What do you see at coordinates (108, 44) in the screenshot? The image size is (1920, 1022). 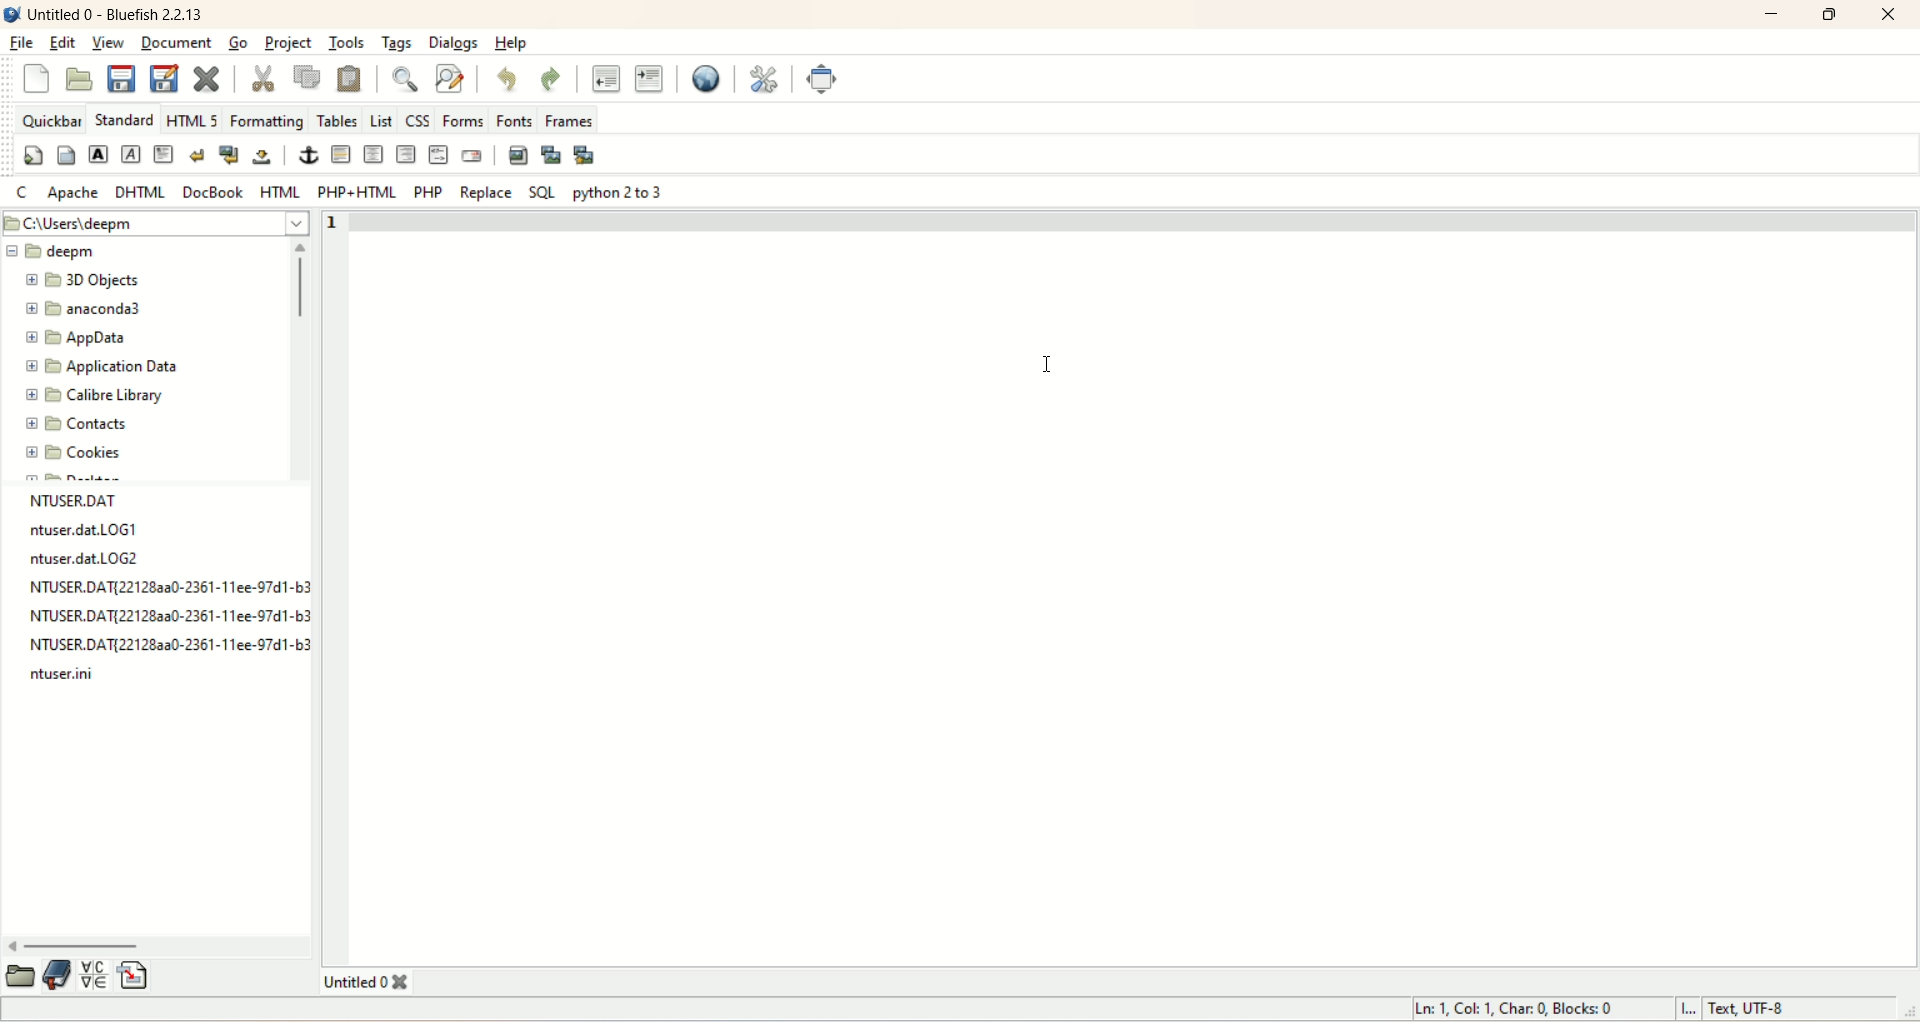 I see `view` at bounding box center [108, 44].